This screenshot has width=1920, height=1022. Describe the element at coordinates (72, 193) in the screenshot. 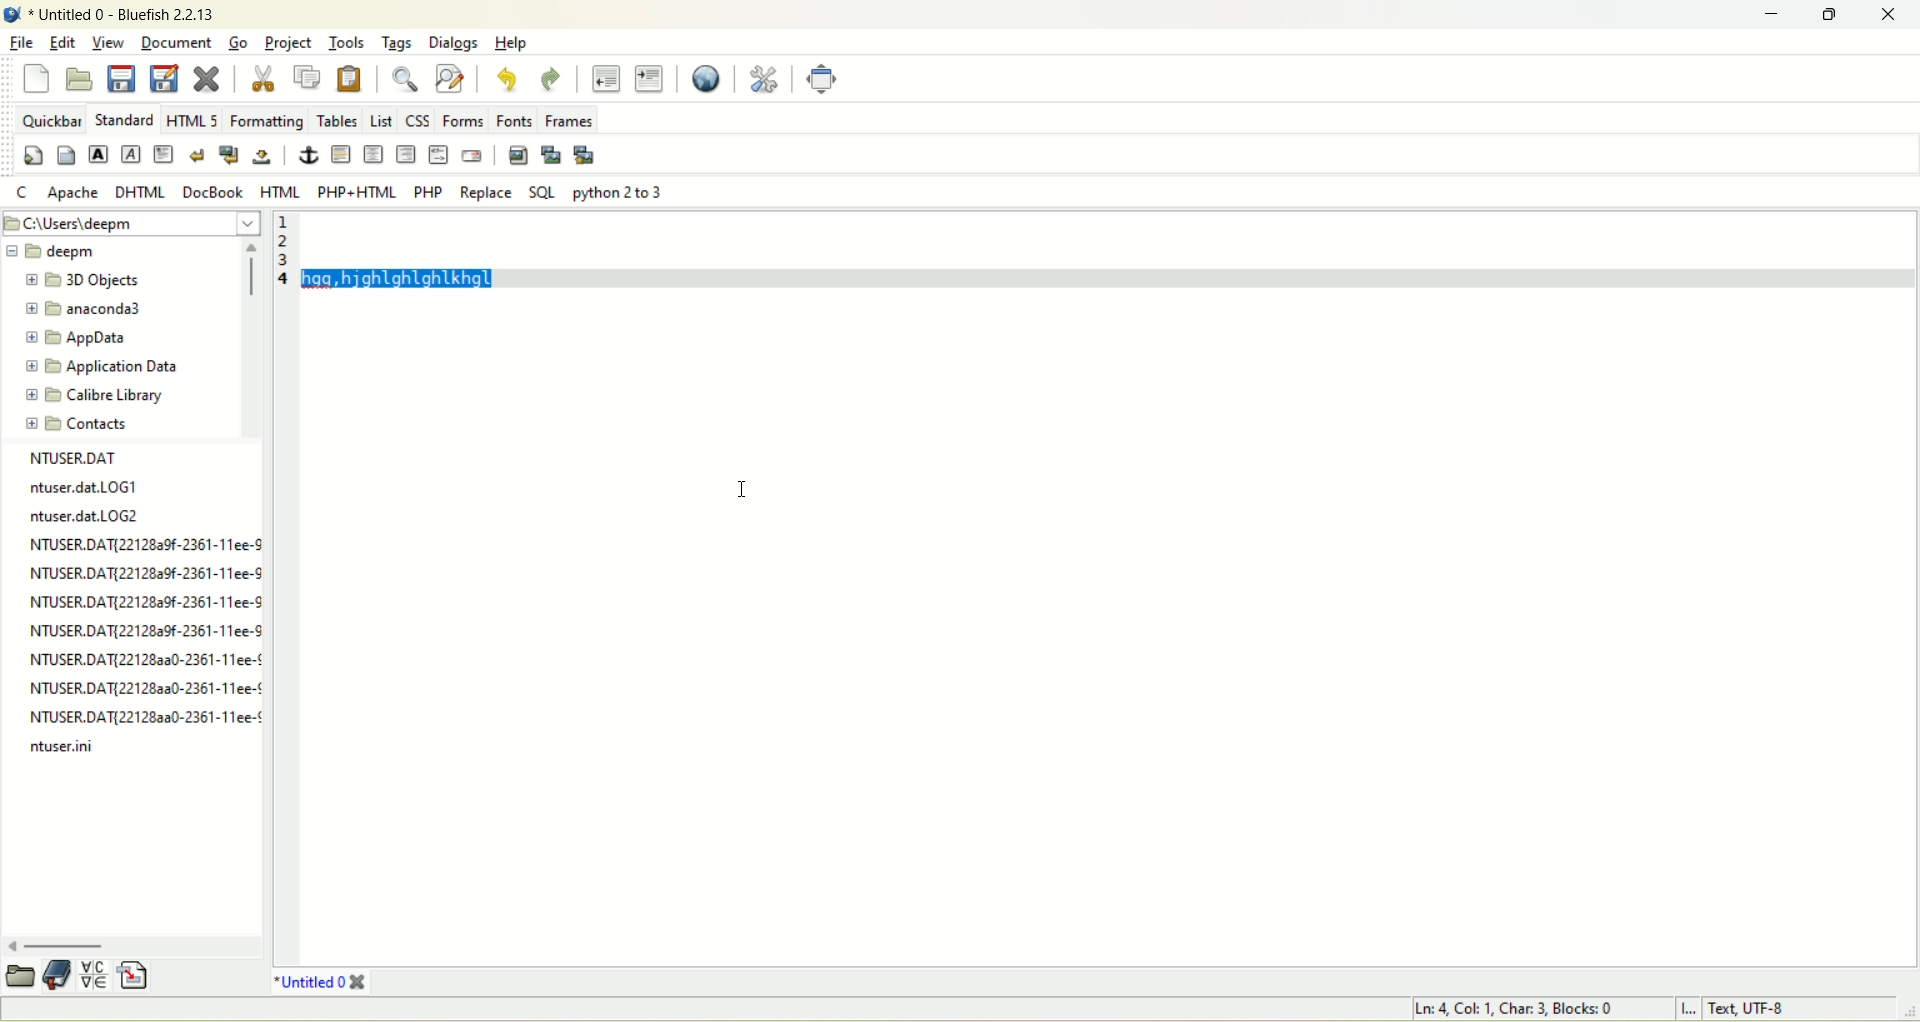

I see `apache` at that location.